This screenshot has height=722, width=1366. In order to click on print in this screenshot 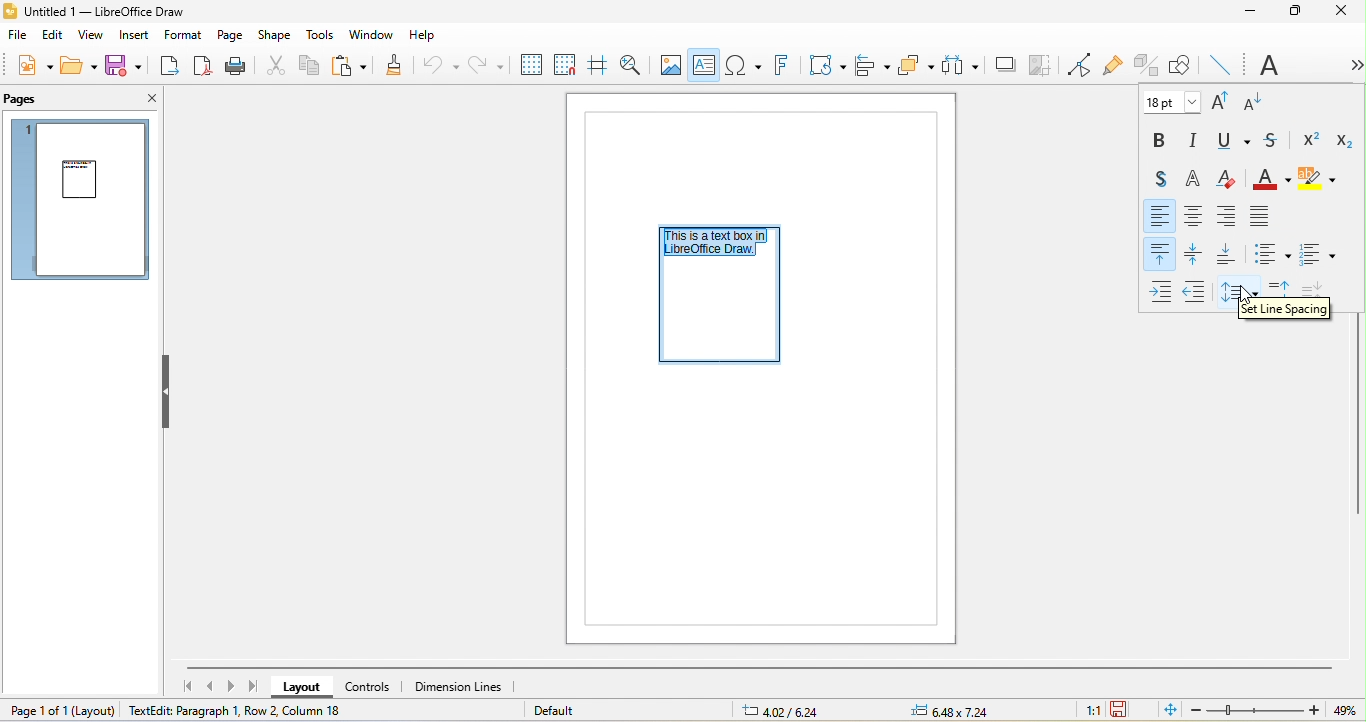, I will do `click(237, 65)`.